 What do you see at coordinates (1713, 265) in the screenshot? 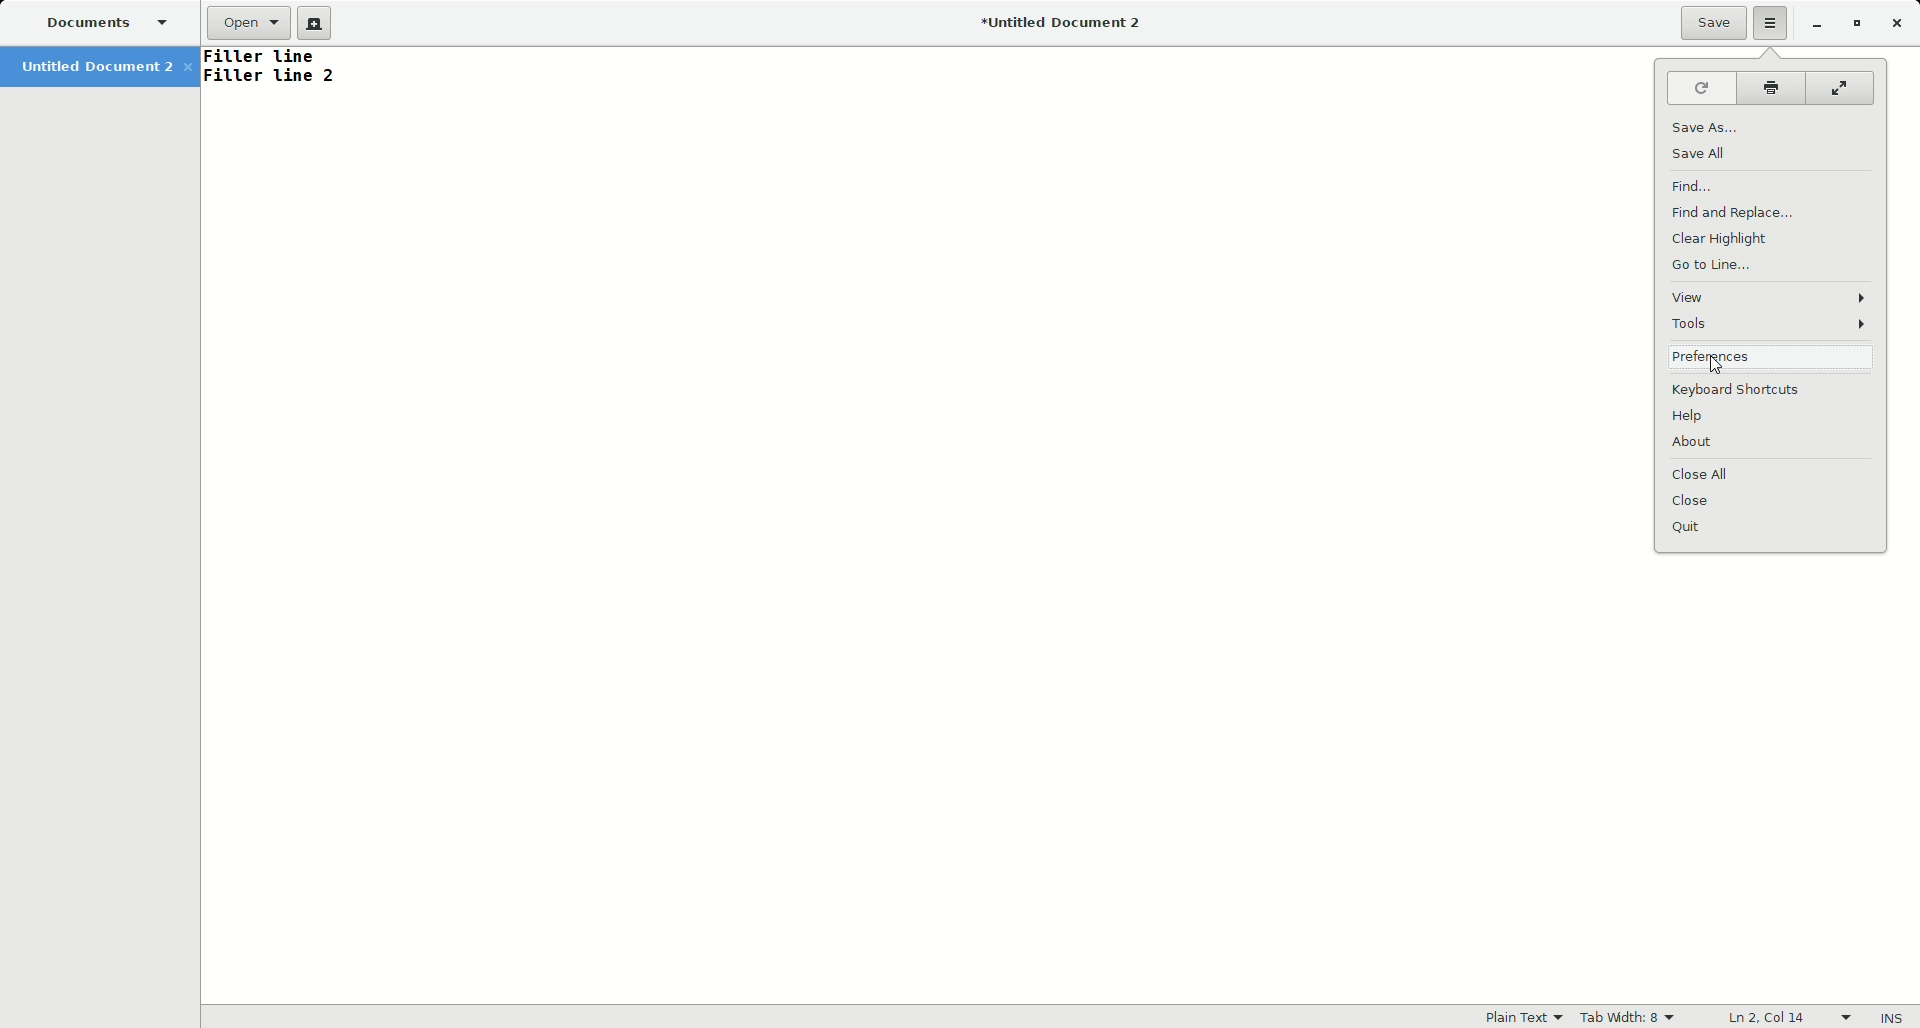
I see `Go to Line` at bounding box center [1713, 265].